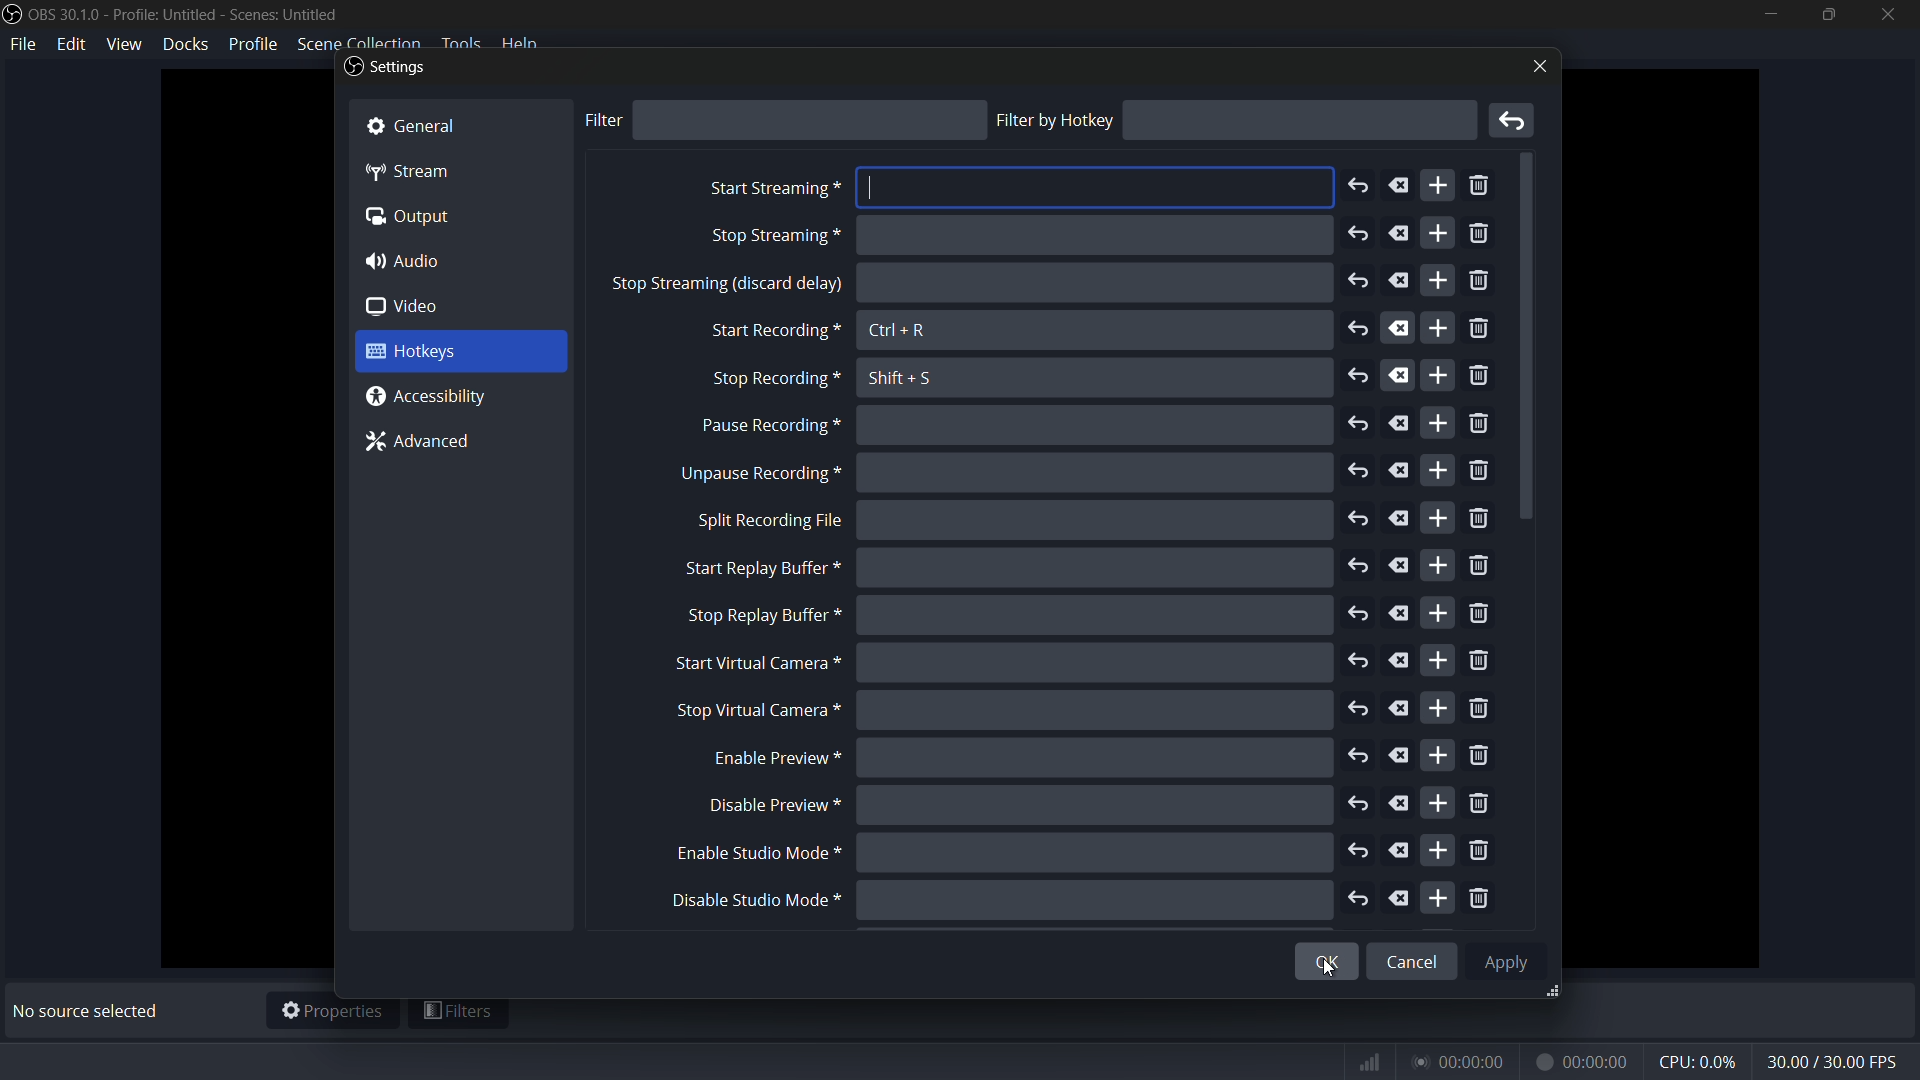  Describe the element at coordinates (1359, 615) in the screenshot. I see `undo` at that location.